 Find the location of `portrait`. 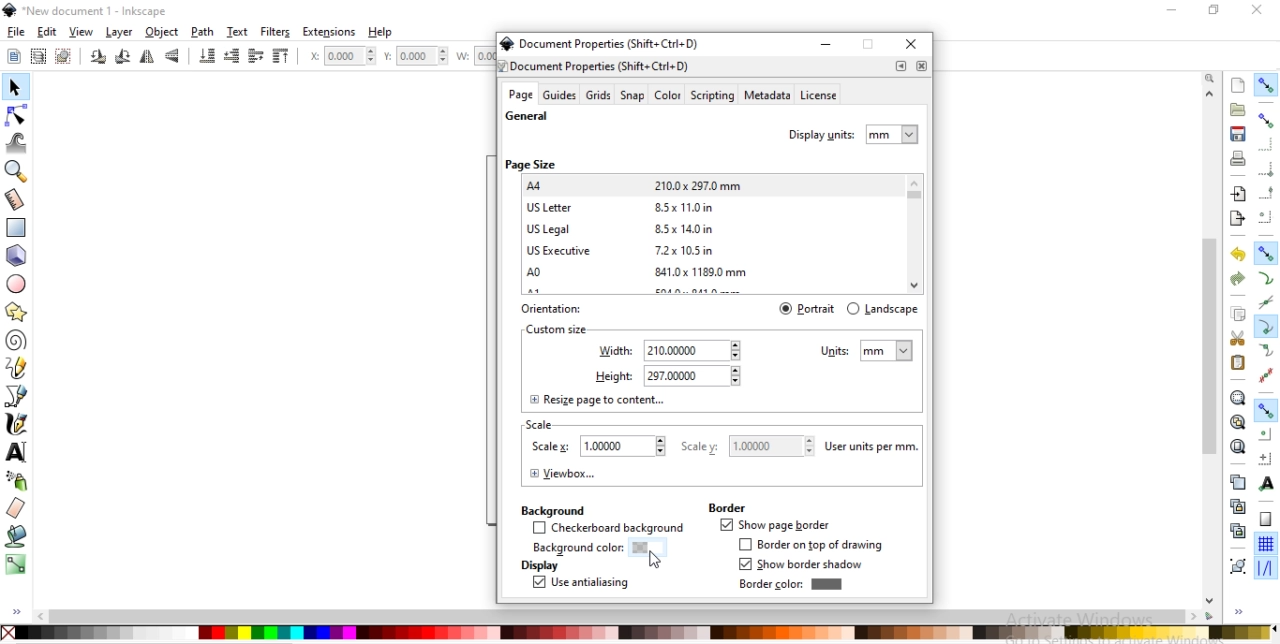

portrait is located at coordinates (809, 308).